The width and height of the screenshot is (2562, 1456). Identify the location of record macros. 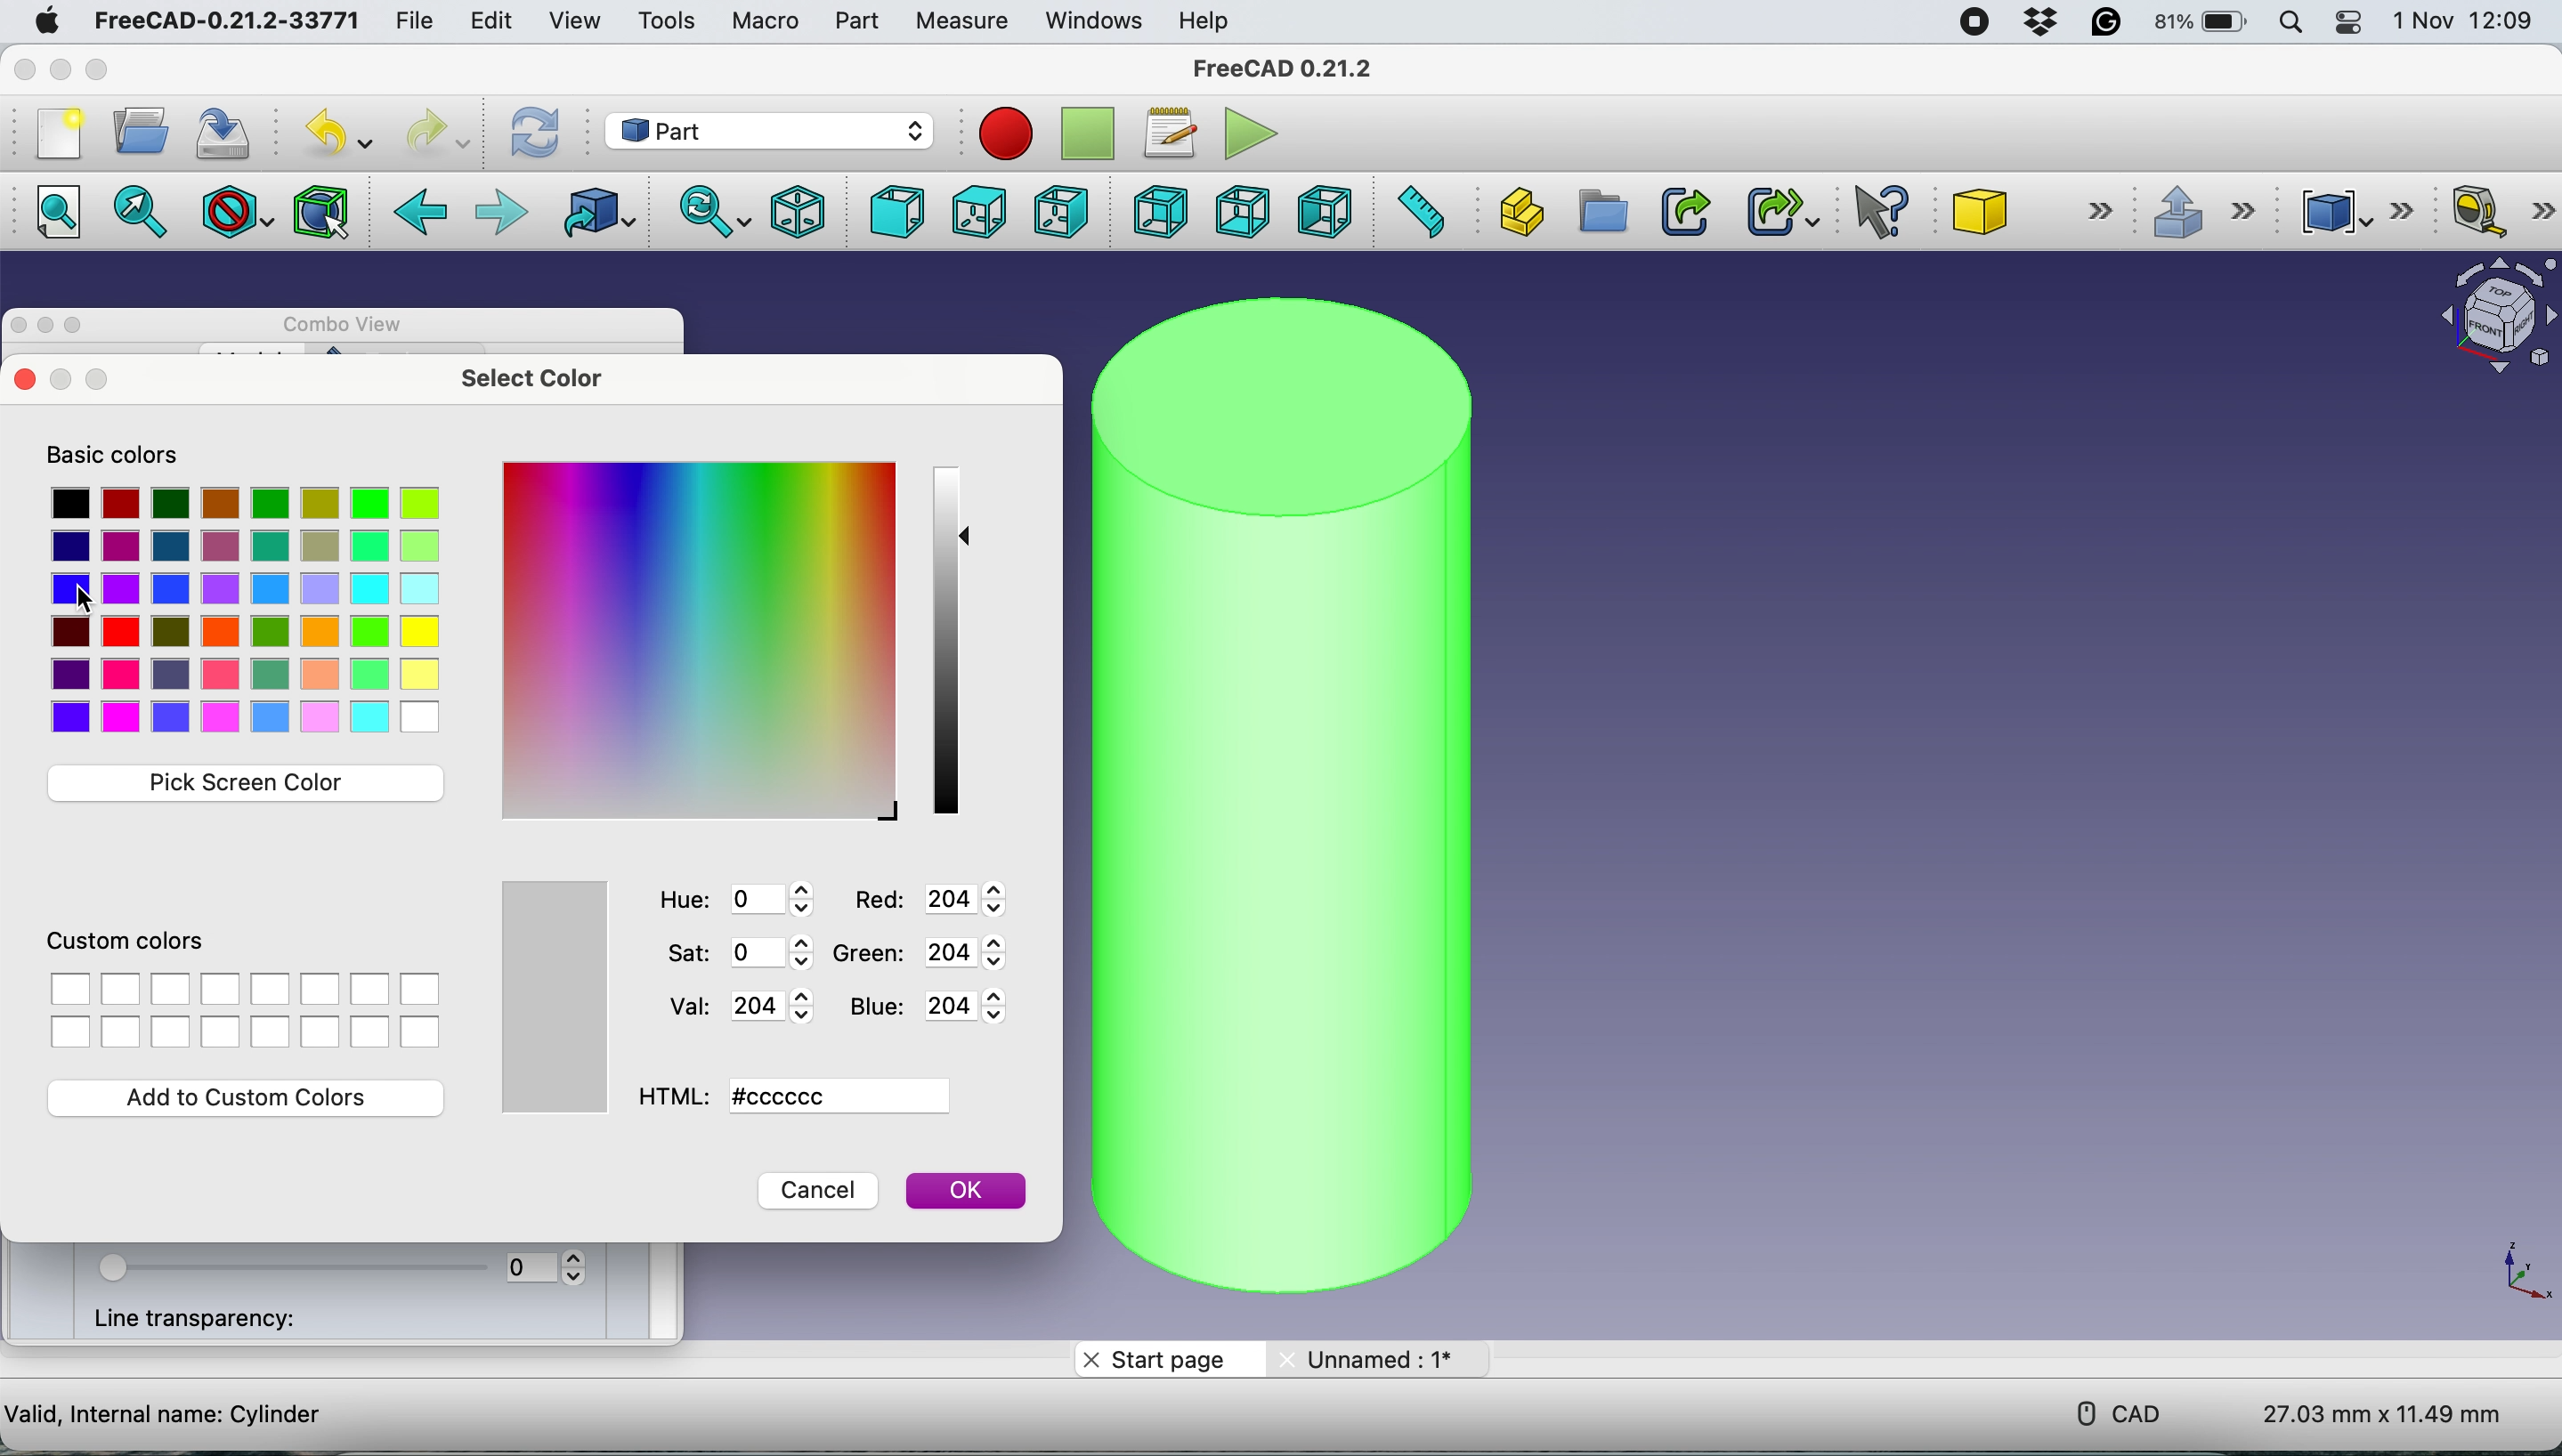
(1003, 133).